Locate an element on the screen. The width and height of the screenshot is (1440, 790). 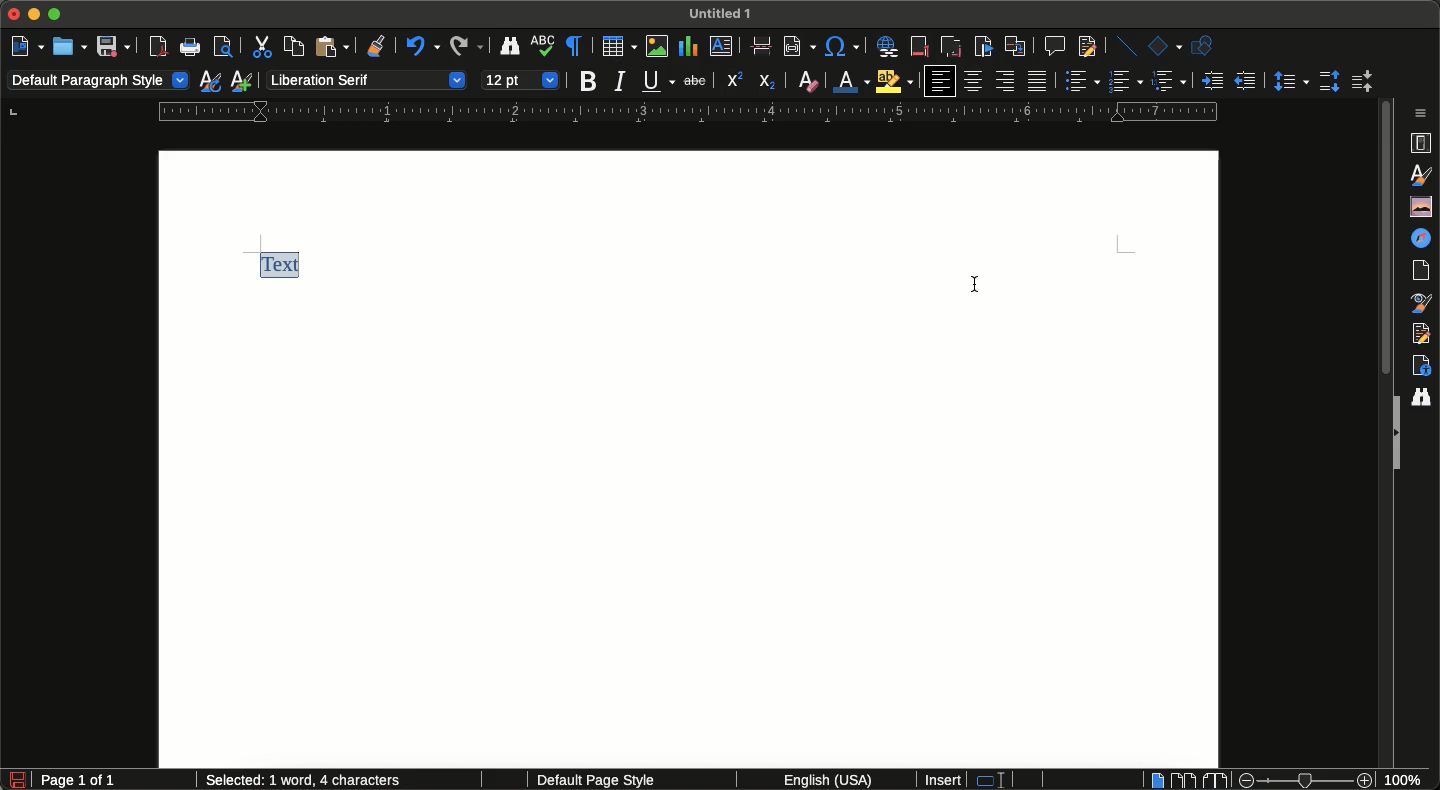
Close is located at coordinates (14, 15).